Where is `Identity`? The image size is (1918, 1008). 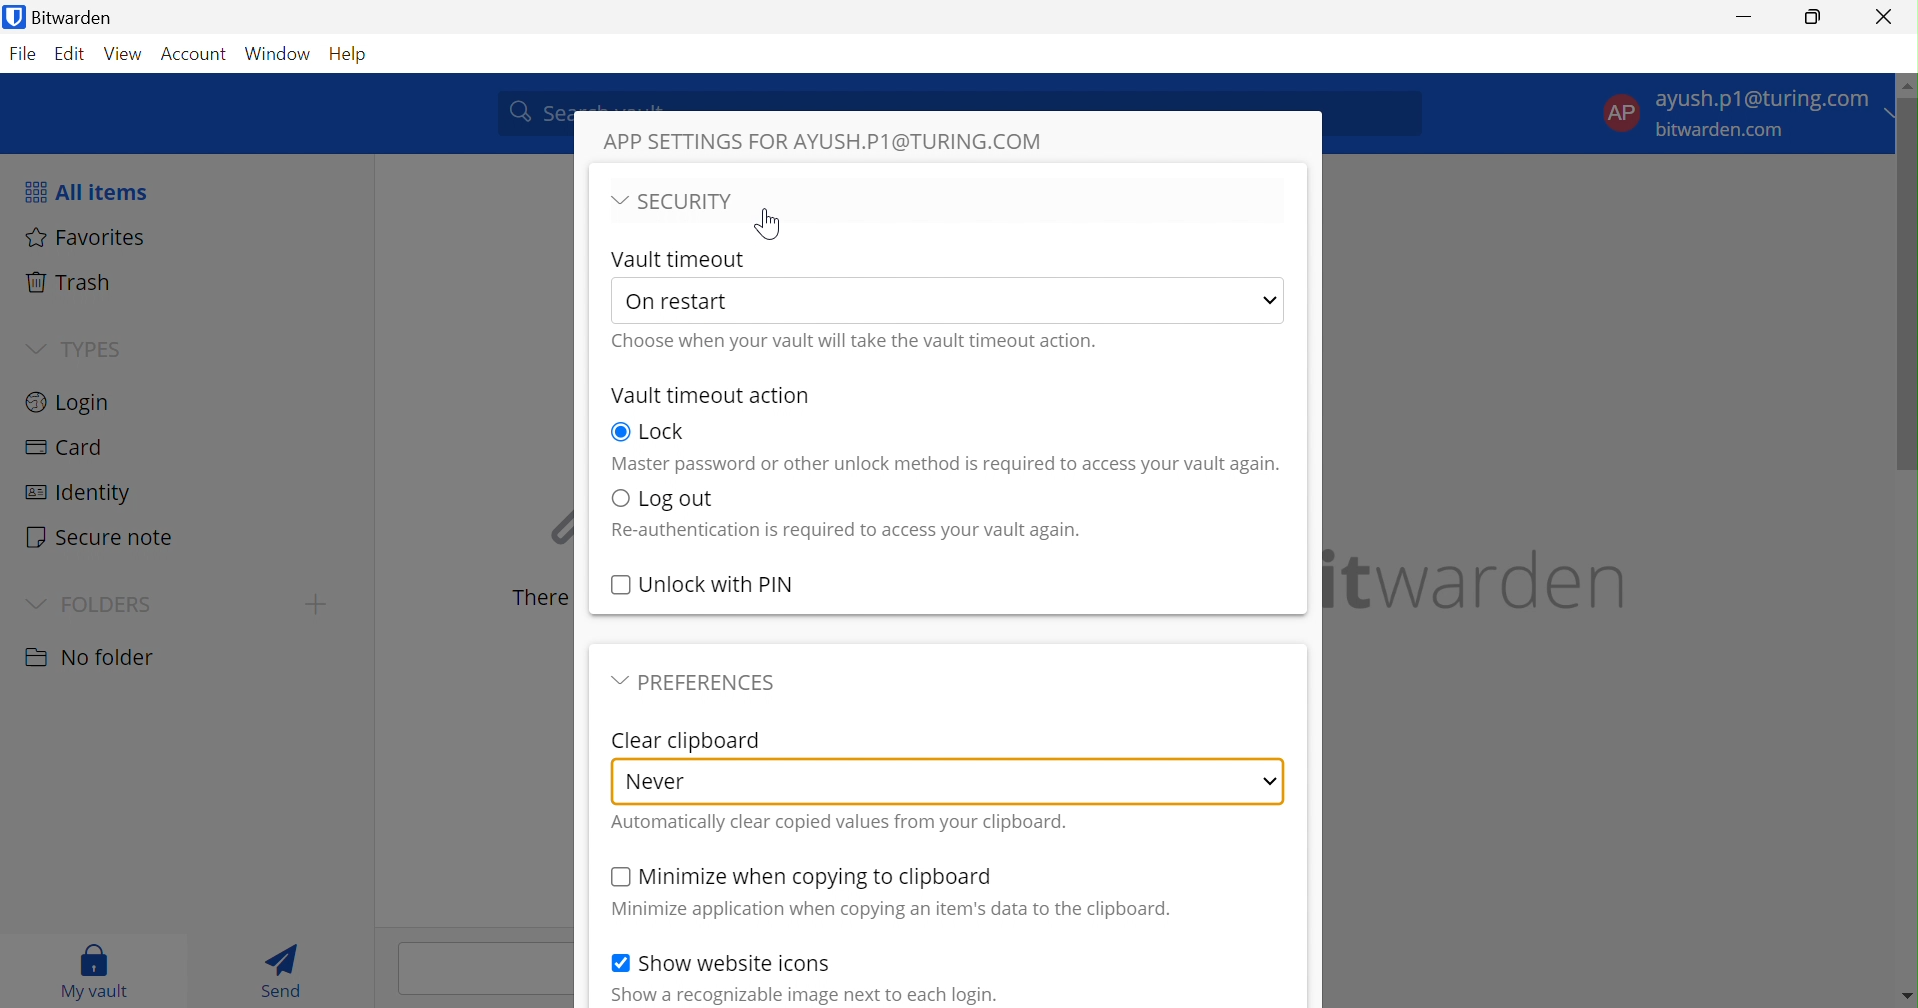 Identity is located at coordinates (86, 492).